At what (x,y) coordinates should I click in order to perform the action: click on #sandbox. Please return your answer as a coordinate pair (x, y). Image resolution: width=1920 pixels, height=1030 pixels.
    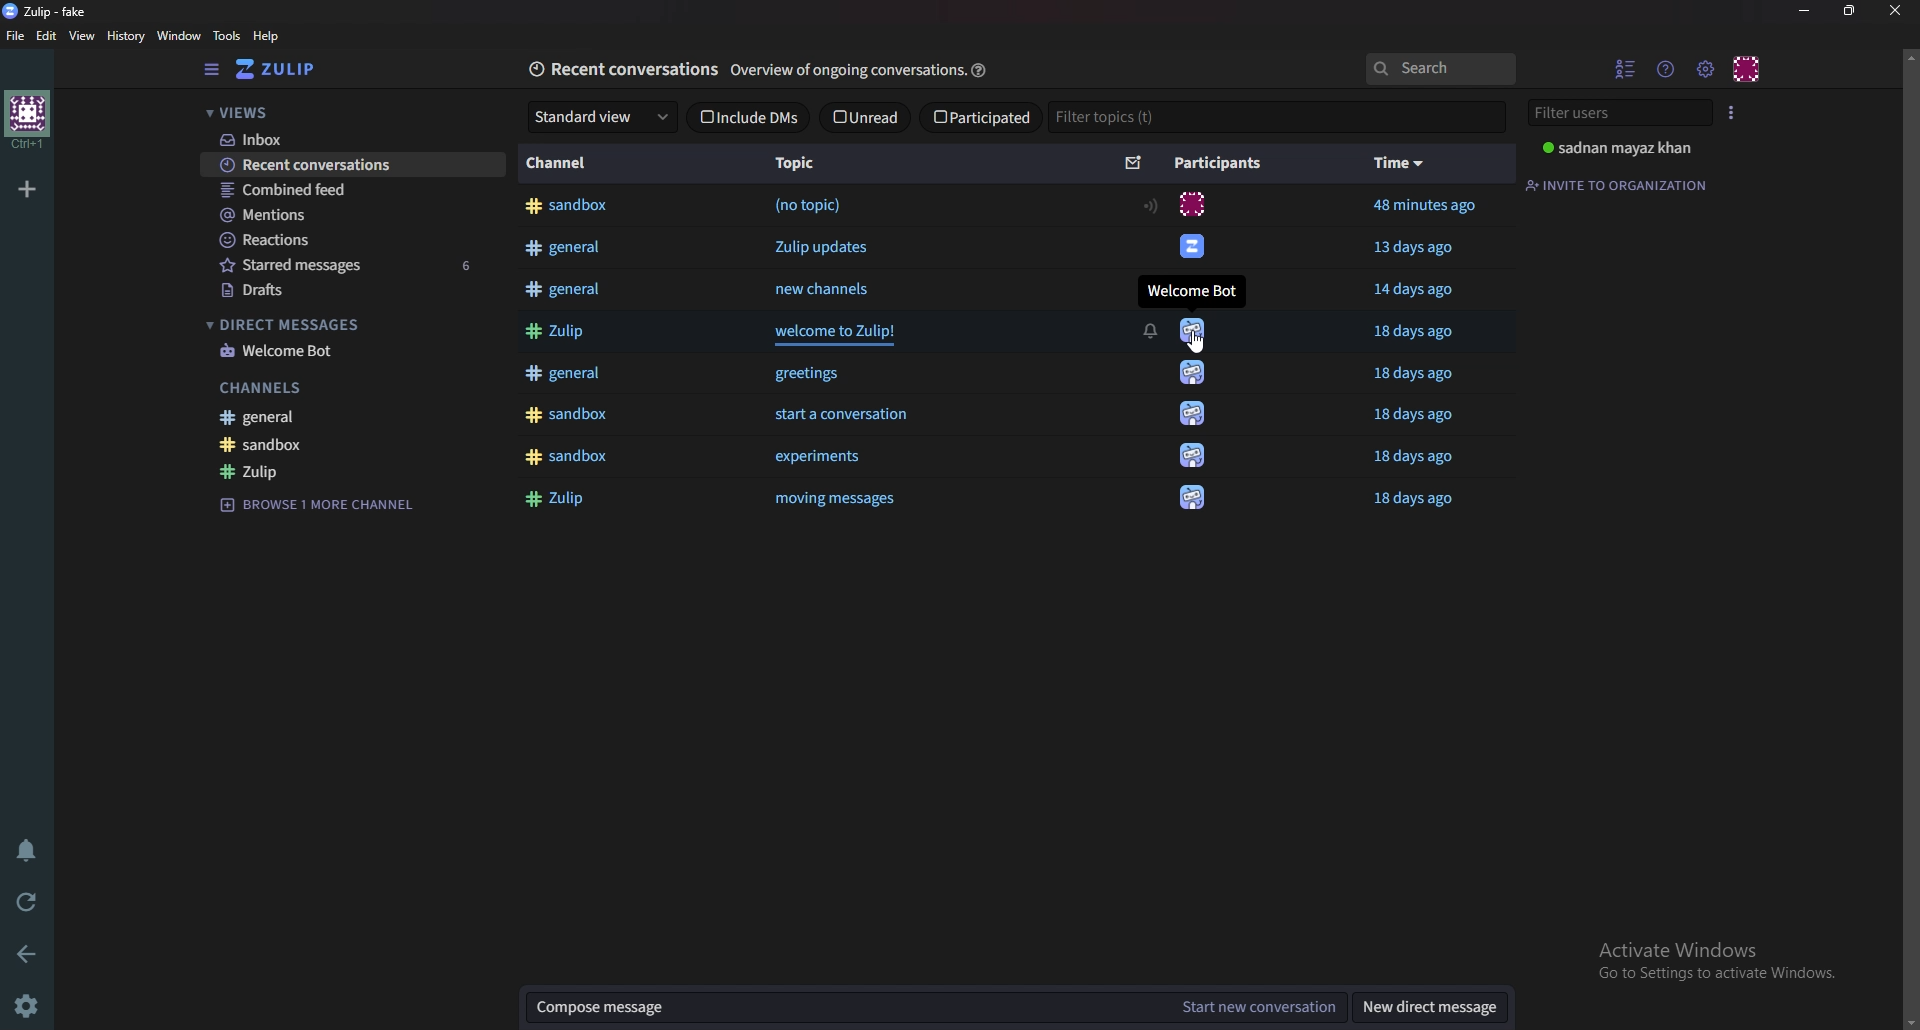
    Looking at the image, I should click on (567, 412).